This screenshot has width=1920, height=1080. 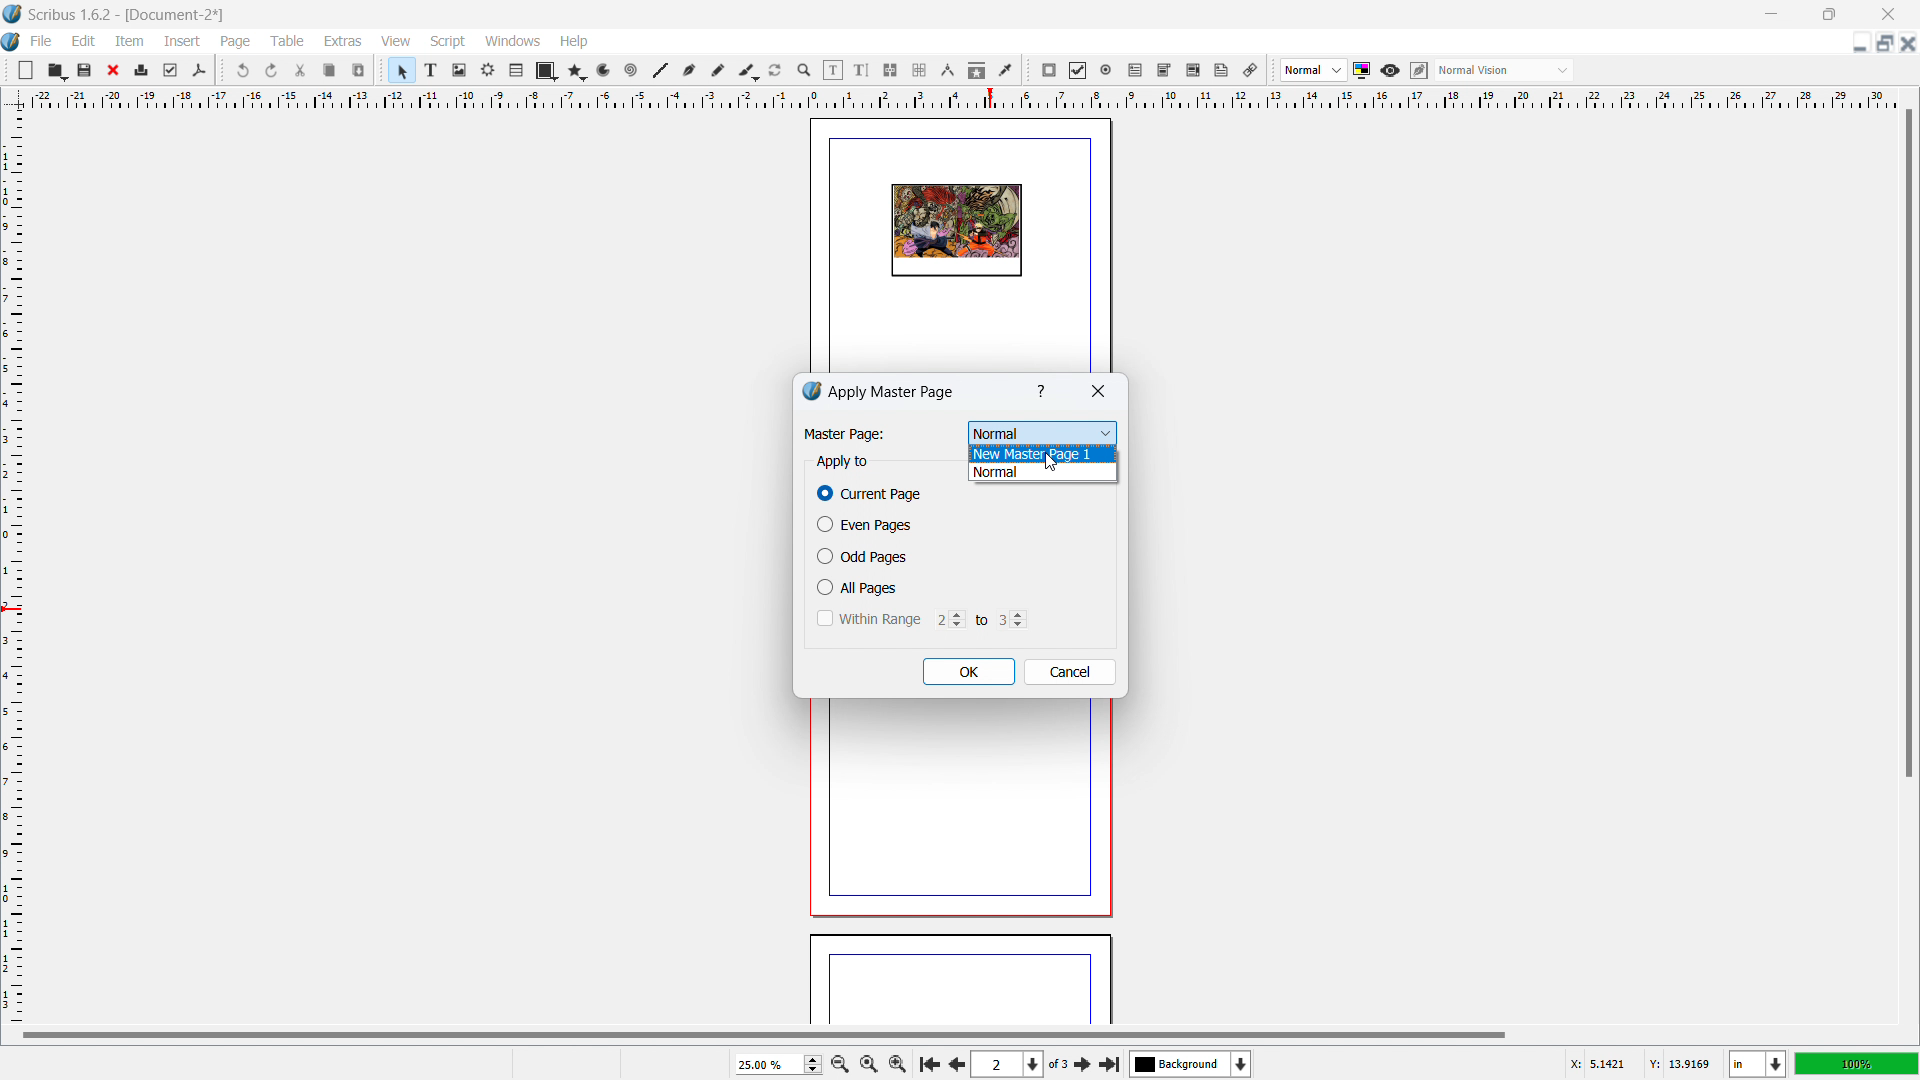 I want to click on zoom in by the stepping value in tool preference, so click(x=898, y=1062).